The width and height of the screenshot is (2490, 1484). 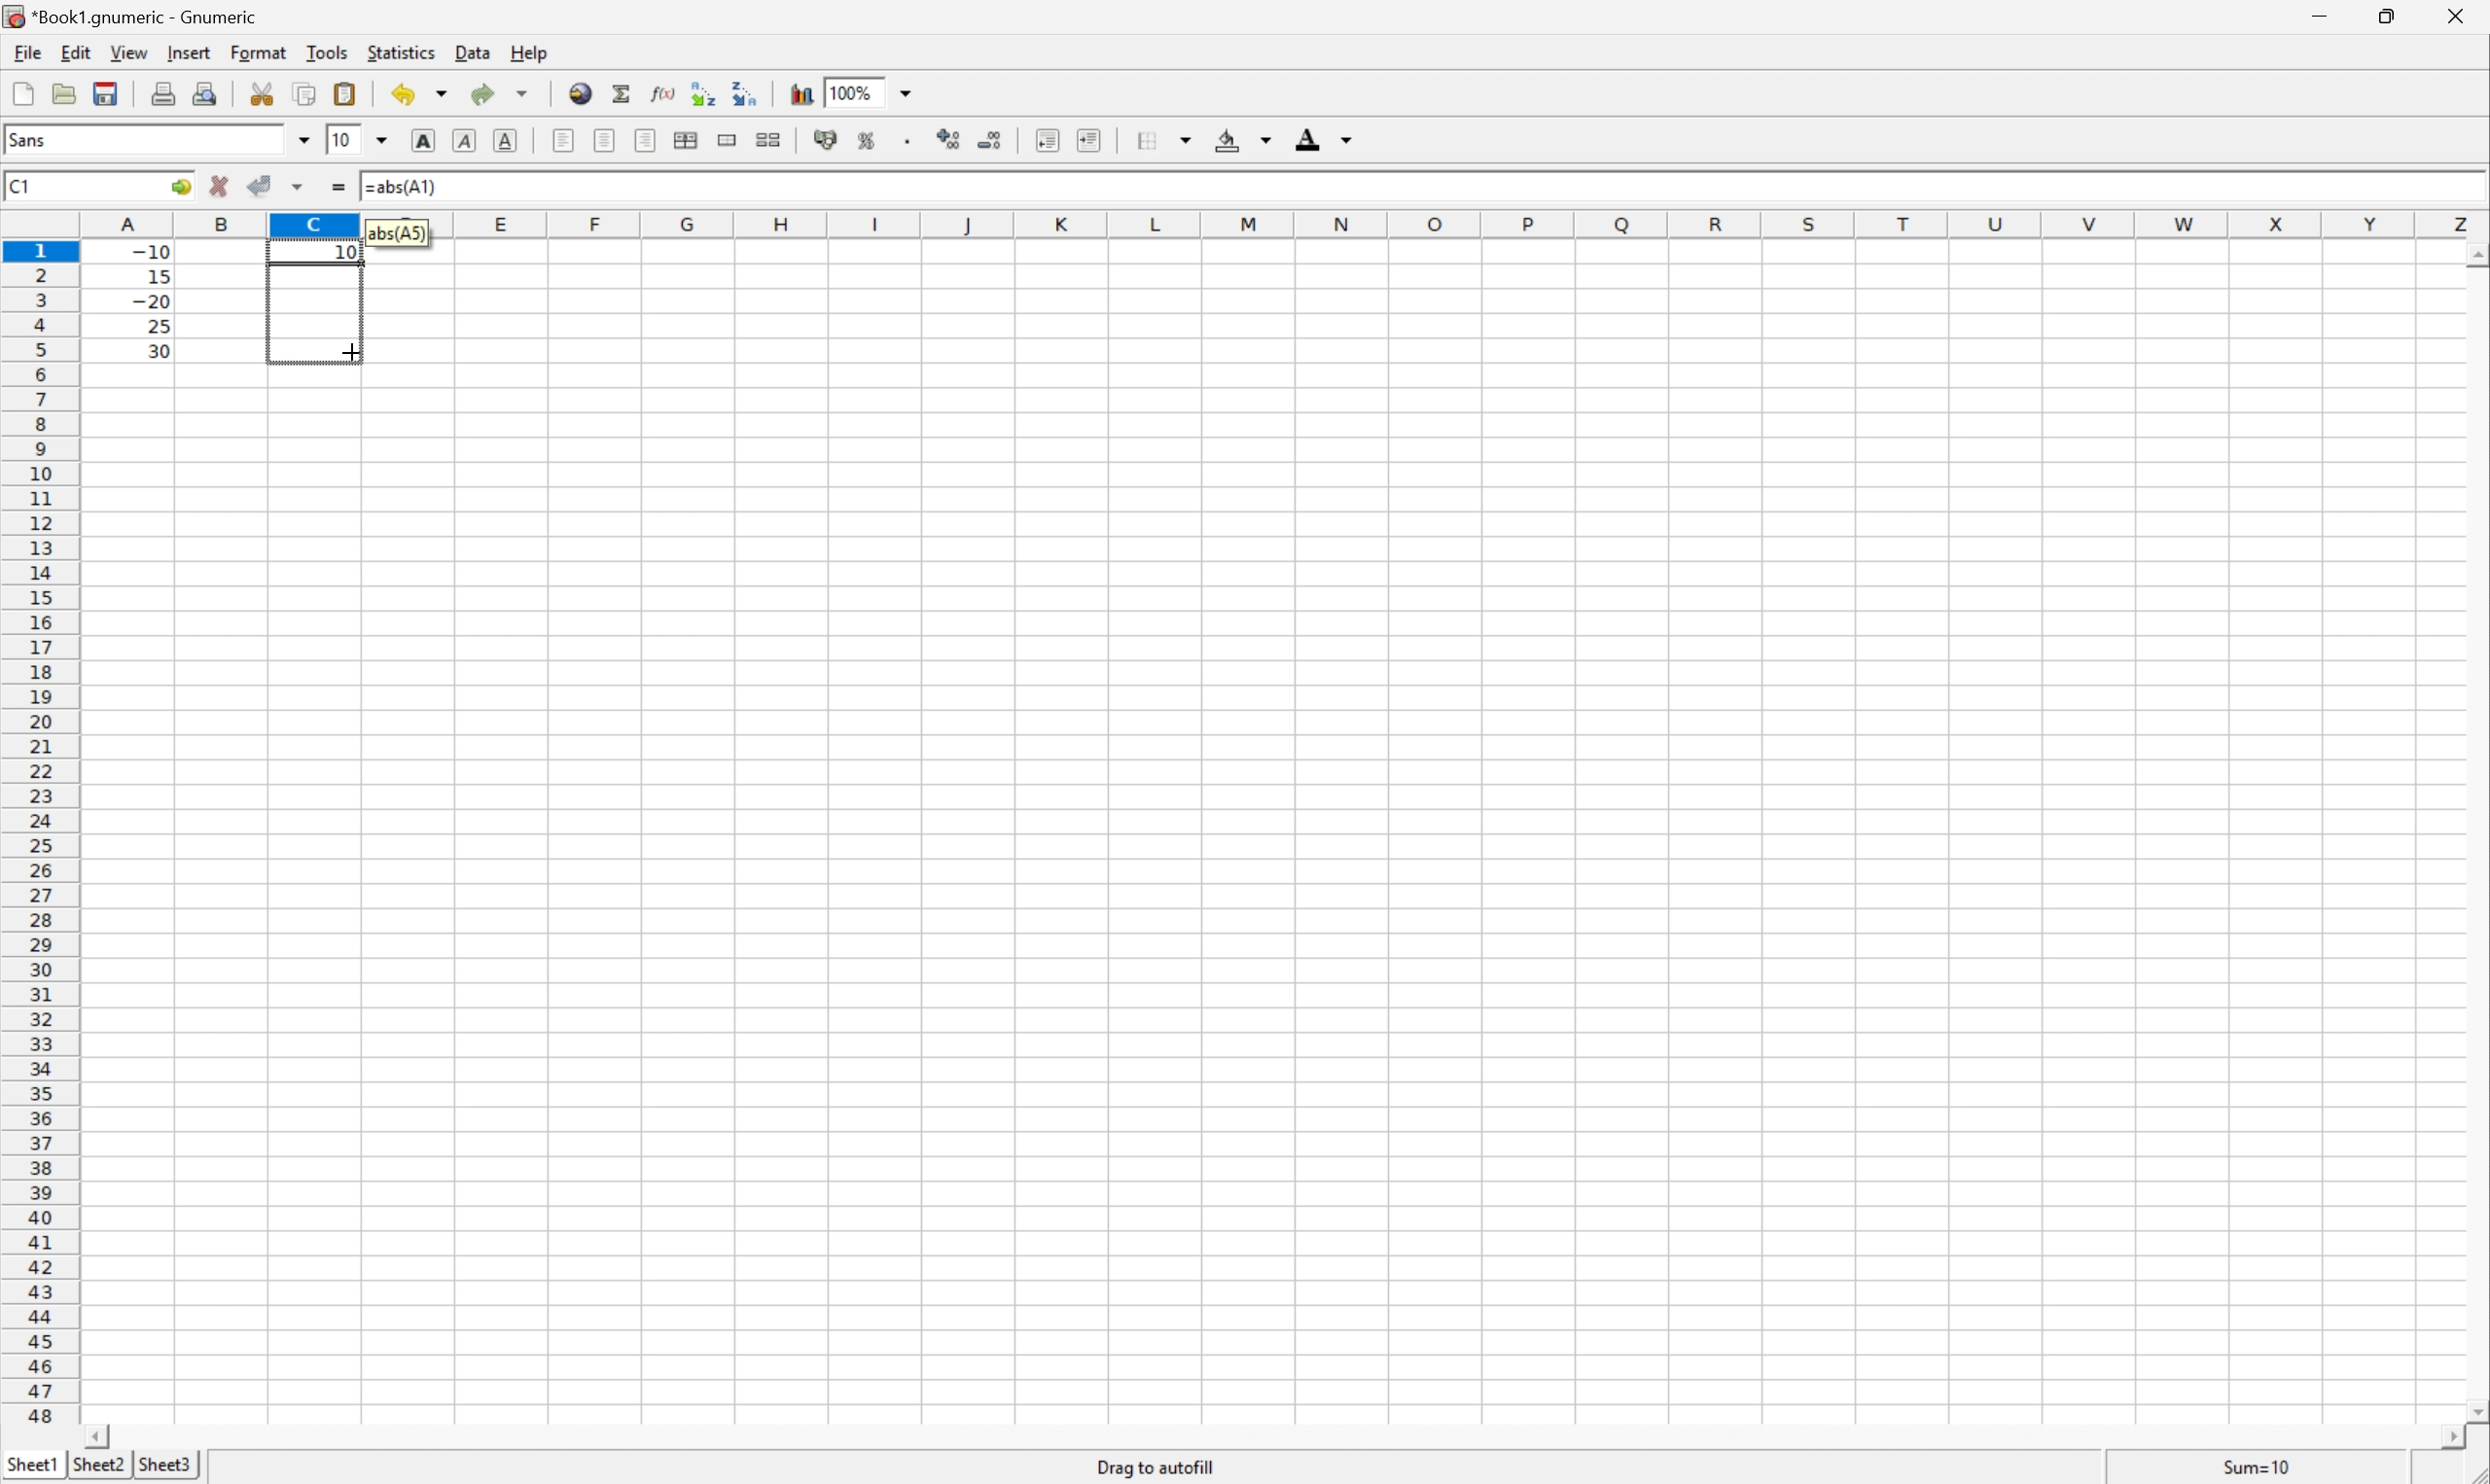 I want to click on Drag to autofill, so click(x=1157, y=1466).